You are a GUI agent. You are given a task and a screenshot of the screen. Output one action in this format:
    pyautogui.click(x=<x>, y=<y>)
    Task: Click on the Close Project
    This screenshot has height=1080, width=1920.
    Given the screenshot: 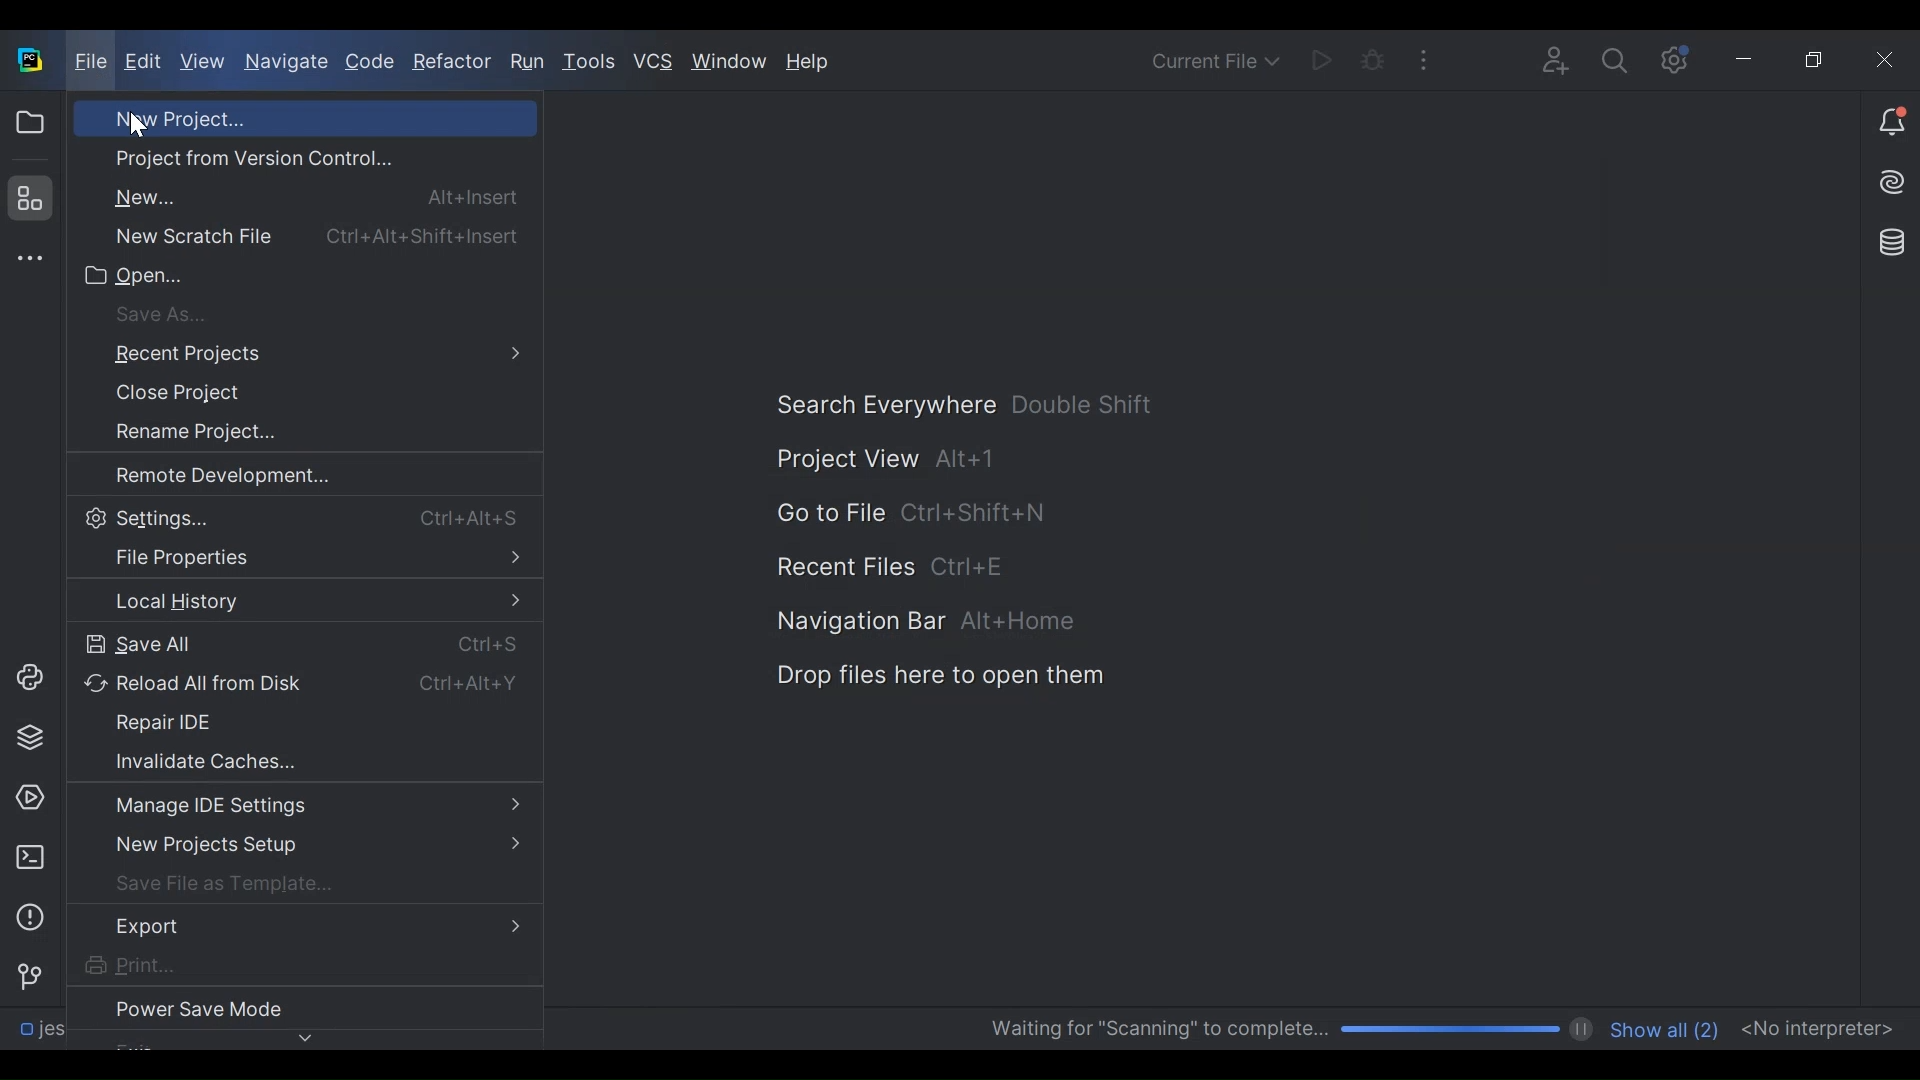 What is the action you would take?
    pyautogui.click(x=278, y=395)
    